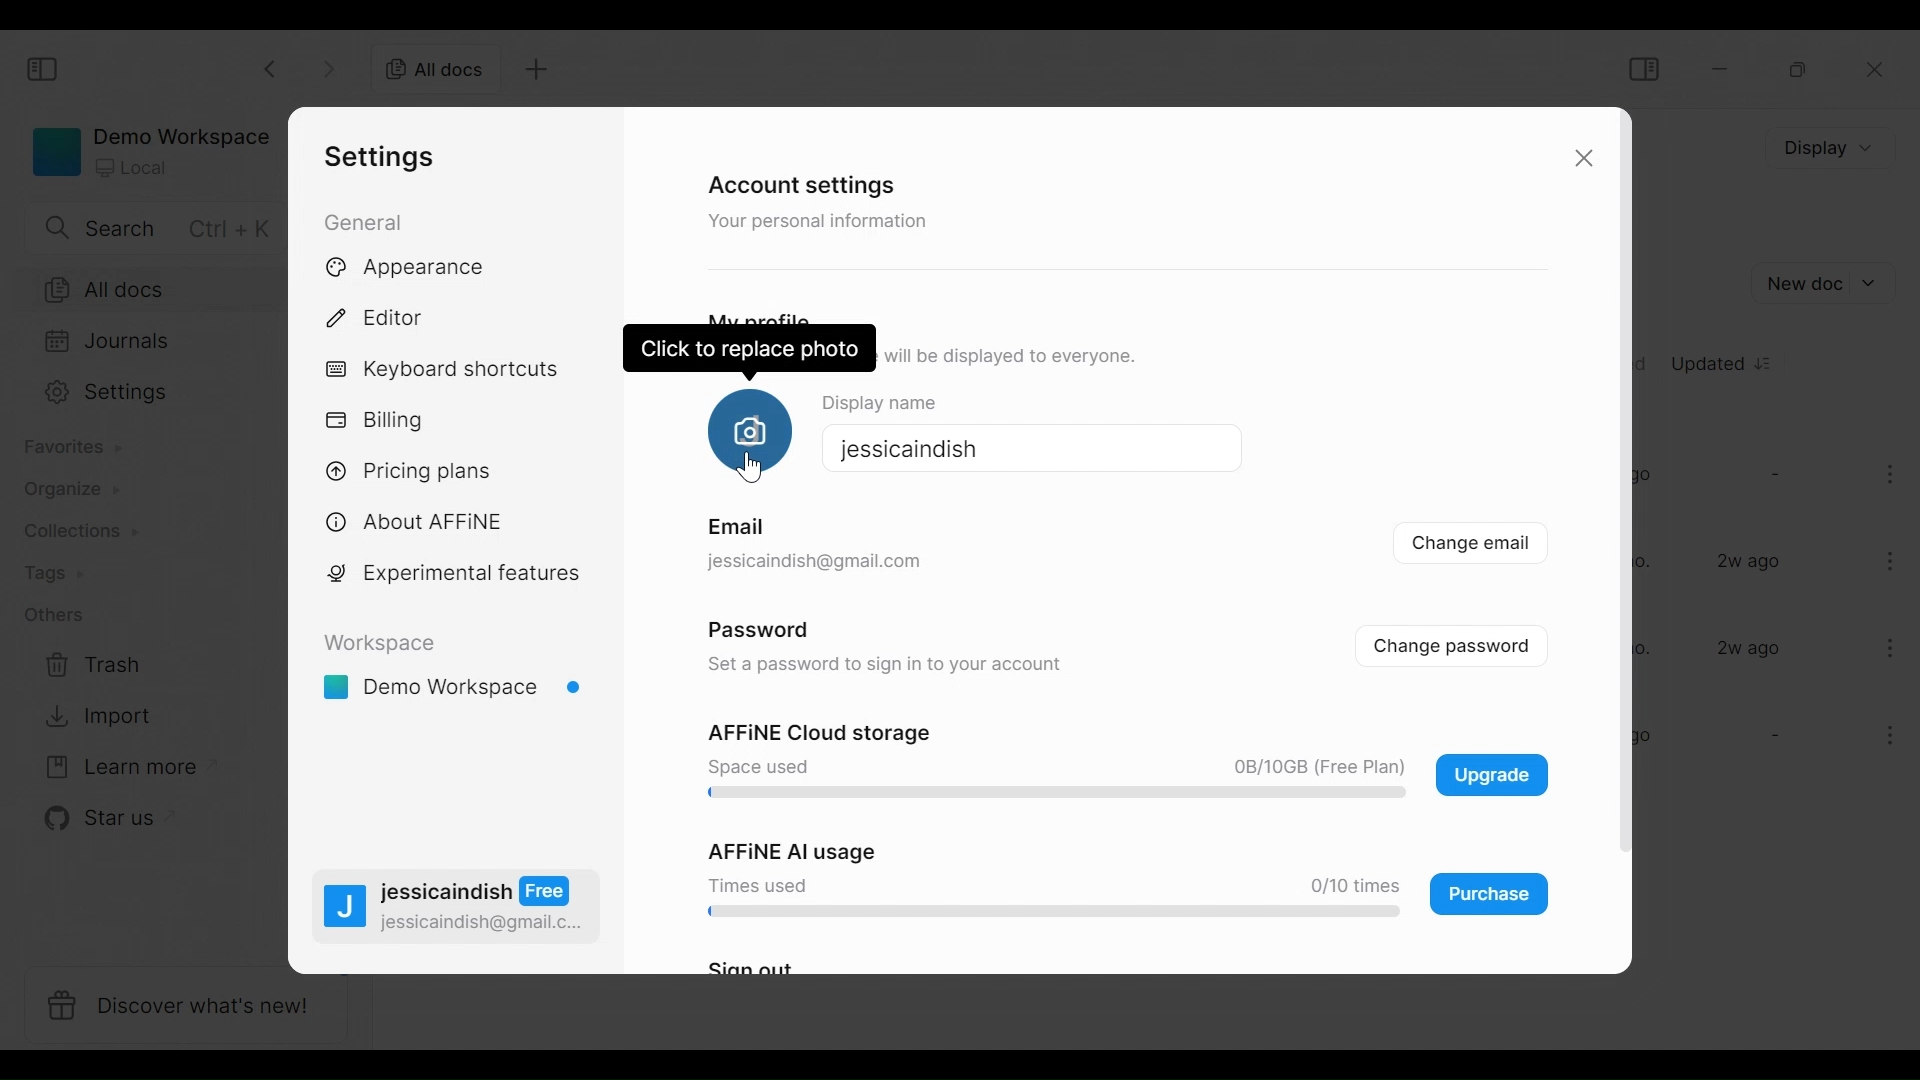  Describe the element at coordinates (1796, 70) in the screenshot. I see `Restore` at that location.